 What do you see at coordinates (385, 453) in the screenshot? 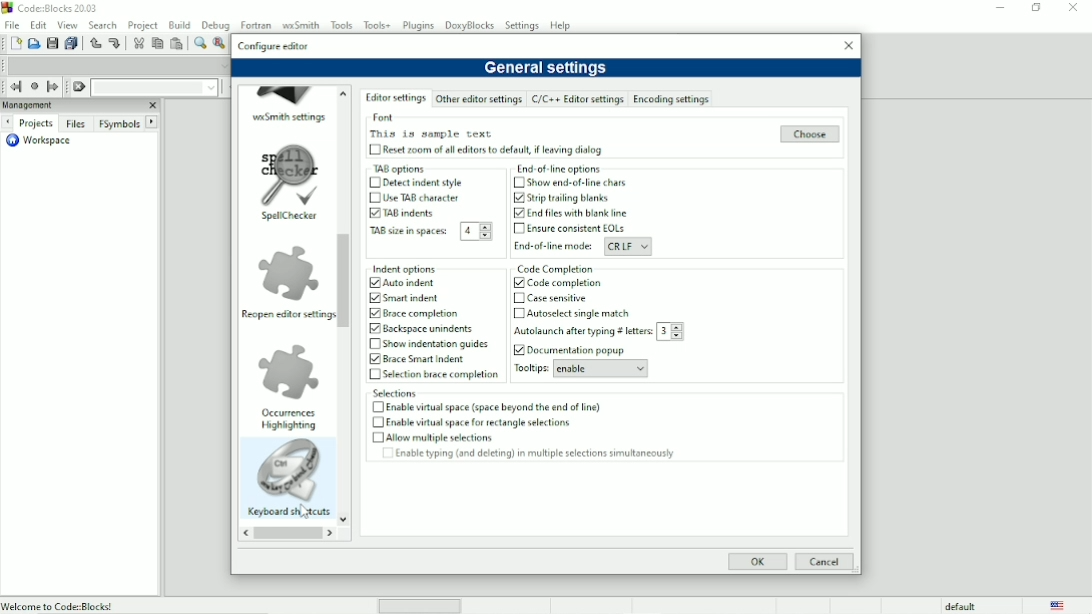
I see `` at bounding box center [385, 453].